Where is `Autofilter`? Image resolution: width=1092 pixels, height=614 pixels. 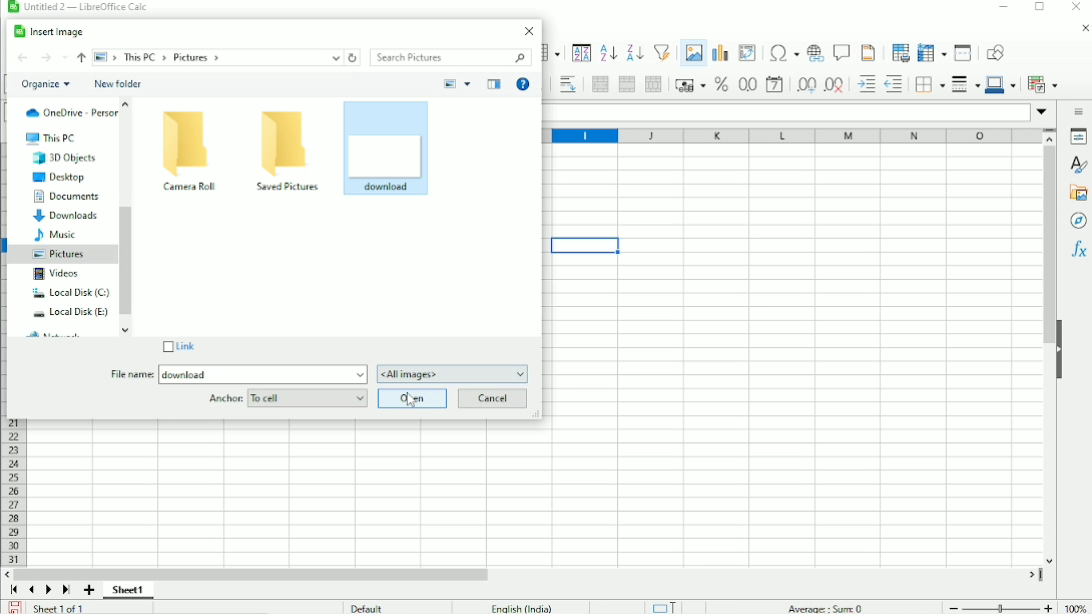 Autofilter is located at coordinates (661, 51).